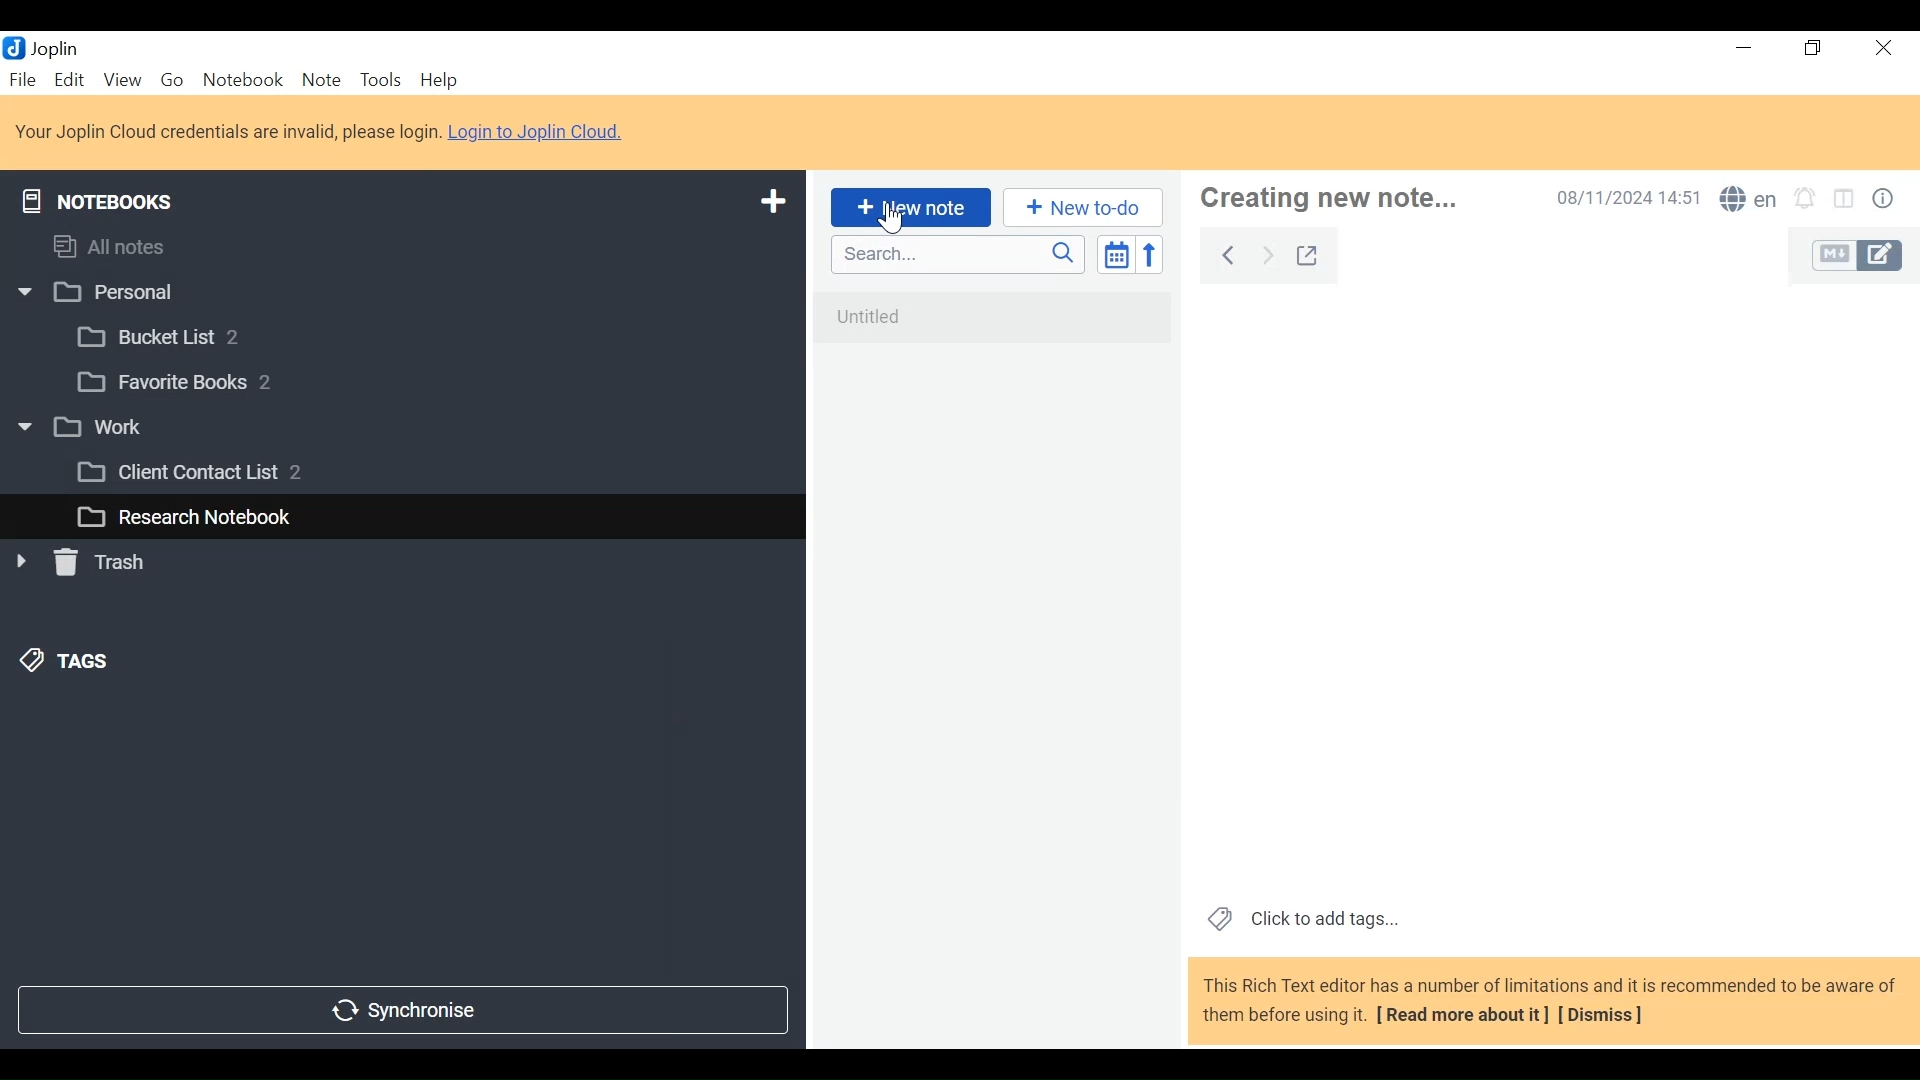  What do you see at coordinates (1307, 252) in the screenshot?
I see `Toggle external editing` at bounding box center [1307, 252].